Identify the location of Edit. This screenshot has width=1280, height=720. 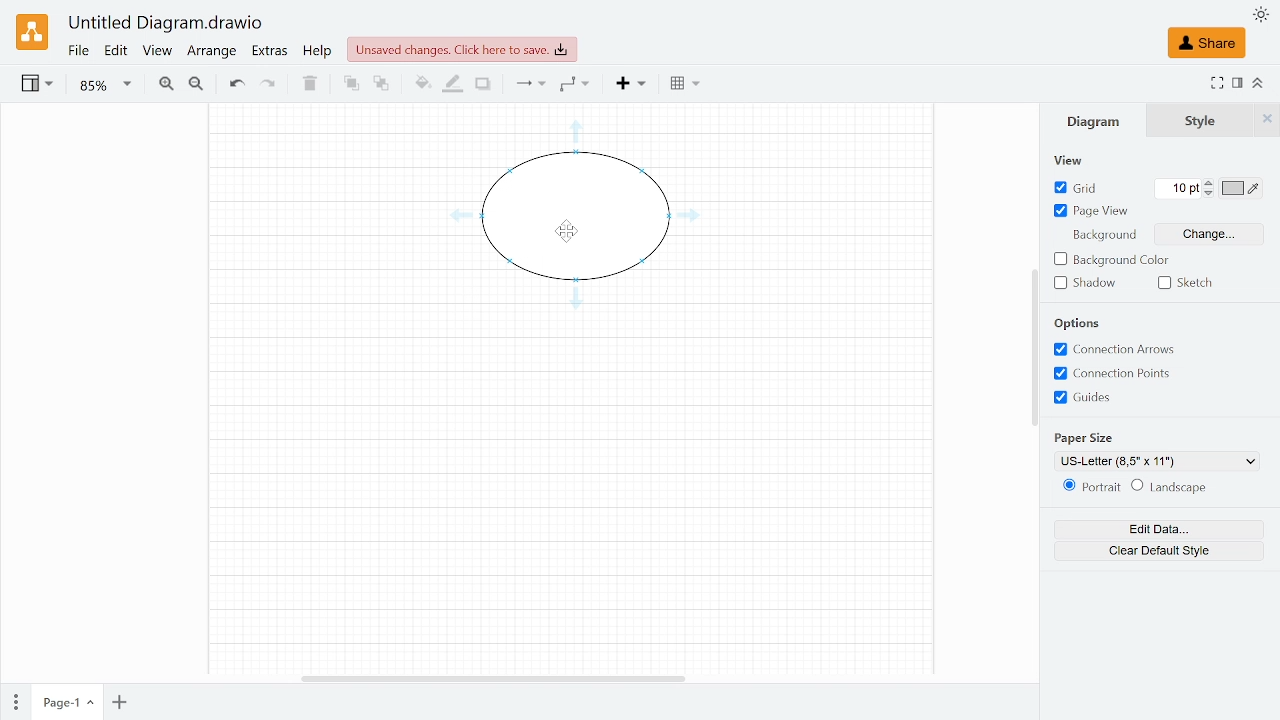
(115, 51).